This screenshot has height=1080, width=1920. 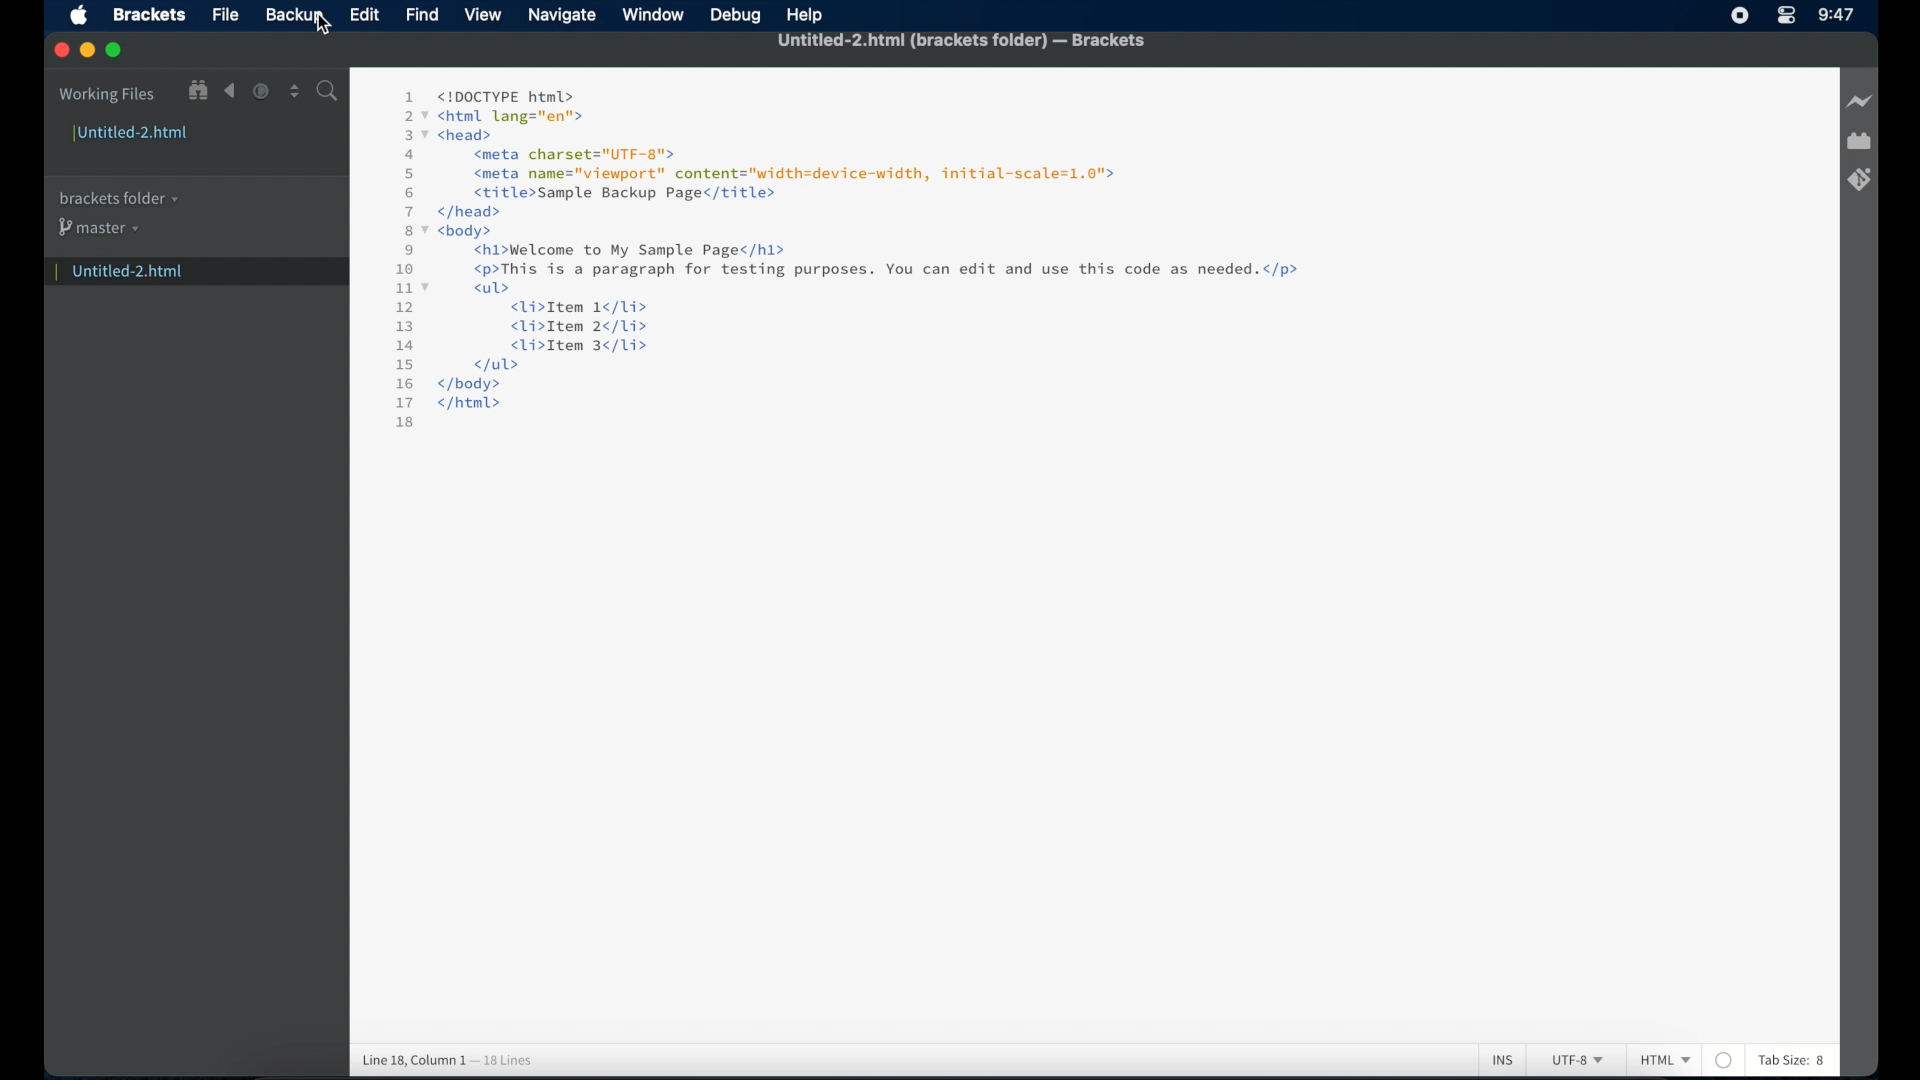 I want to click on window, so click(x=653, y=14).